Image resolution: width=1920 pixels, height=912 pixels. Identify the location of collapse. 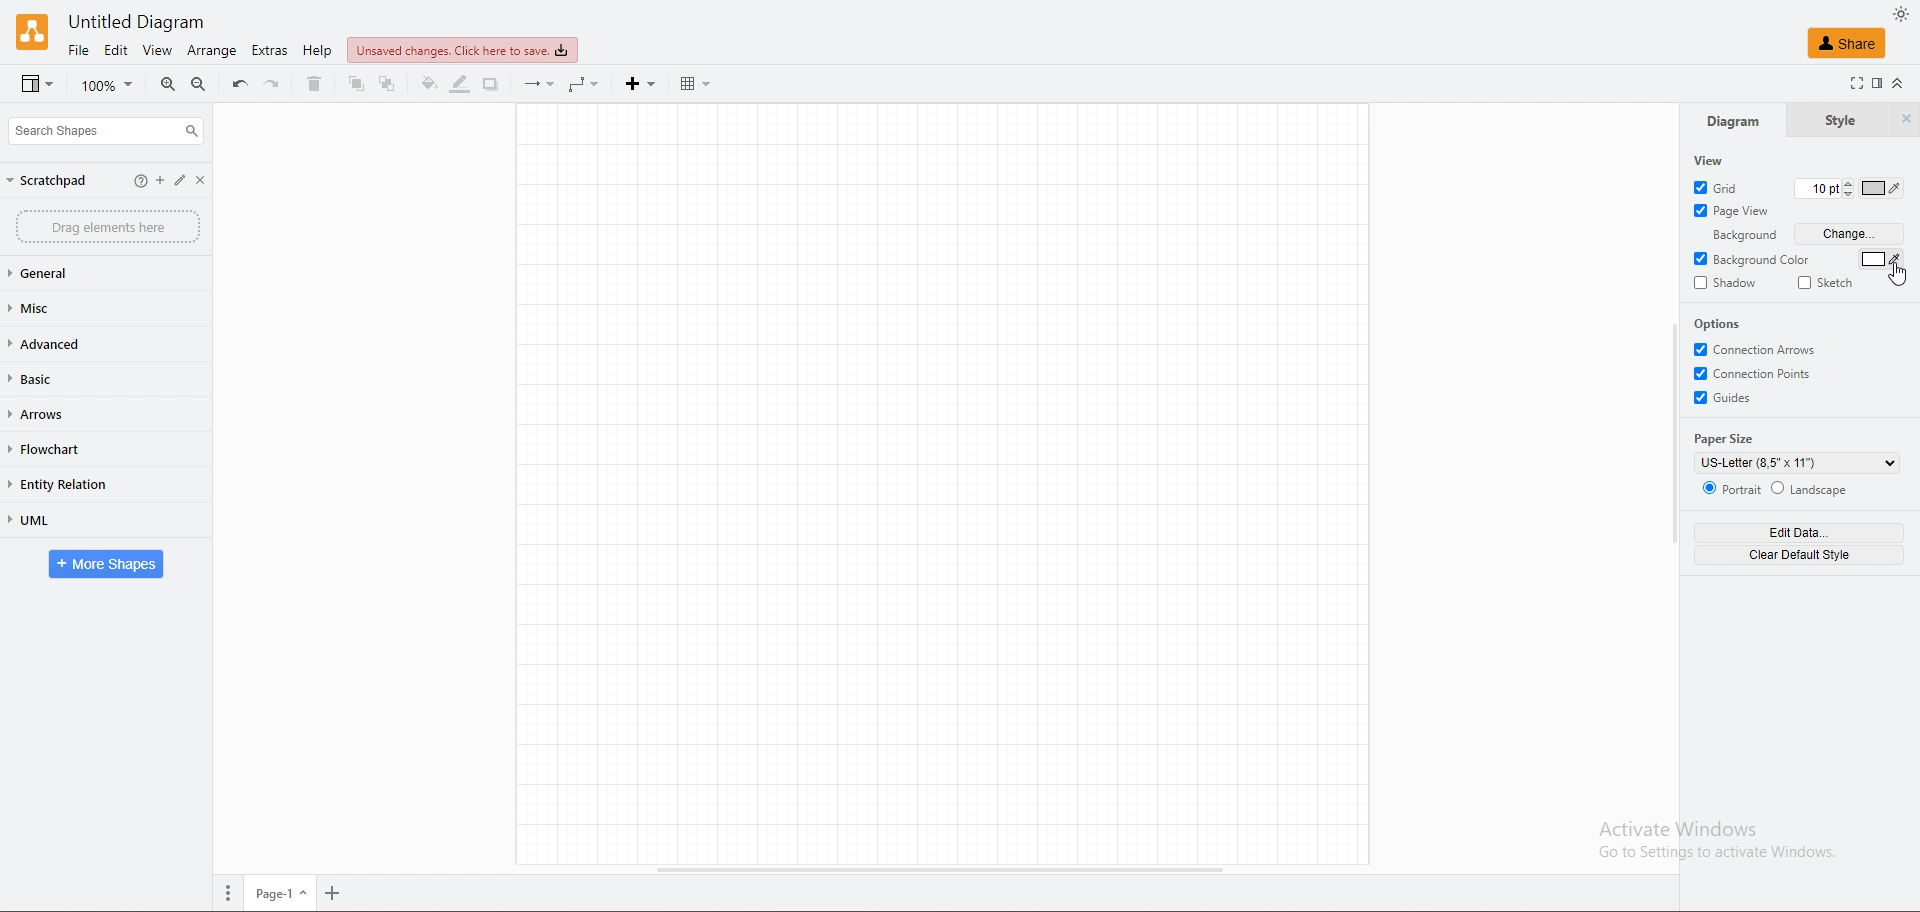
(1906, 84).